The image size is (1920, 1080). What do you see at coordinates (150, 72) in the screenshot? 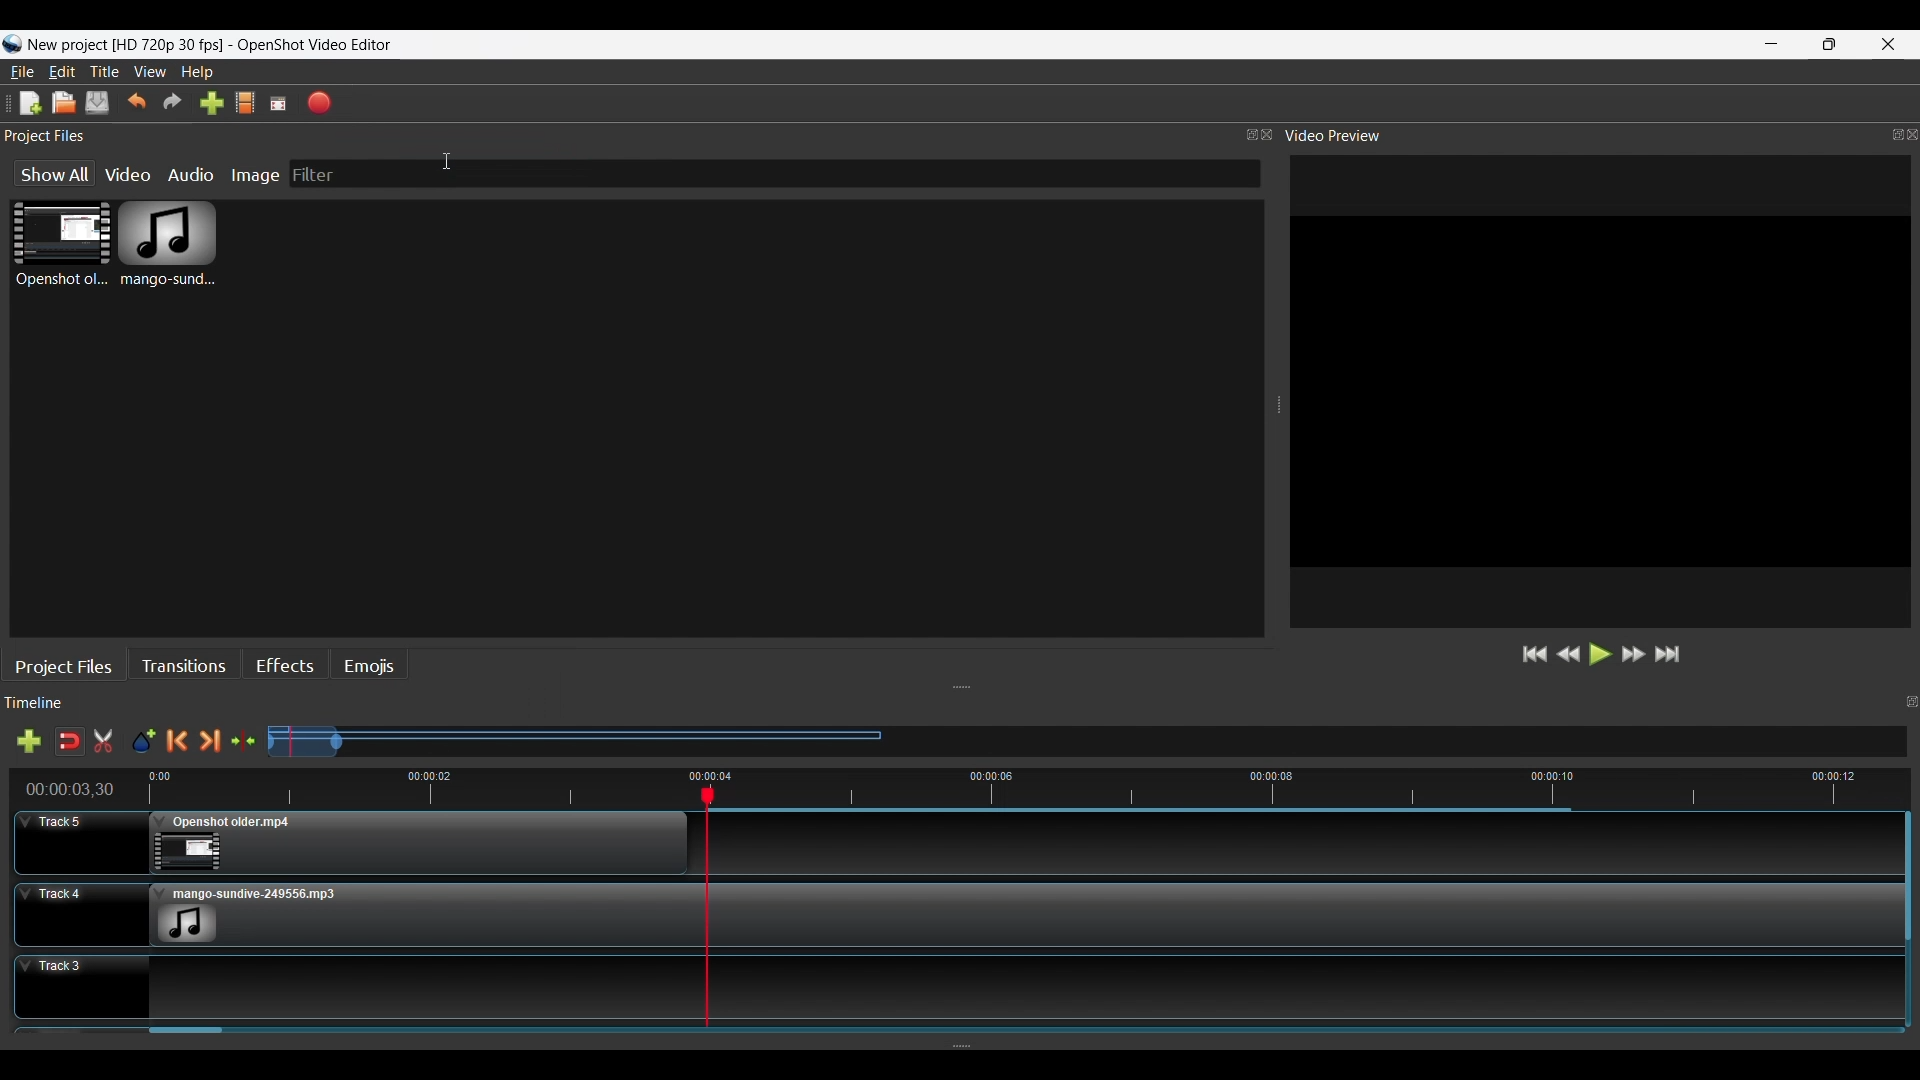
I see `View` at bounding box center [150, 72].